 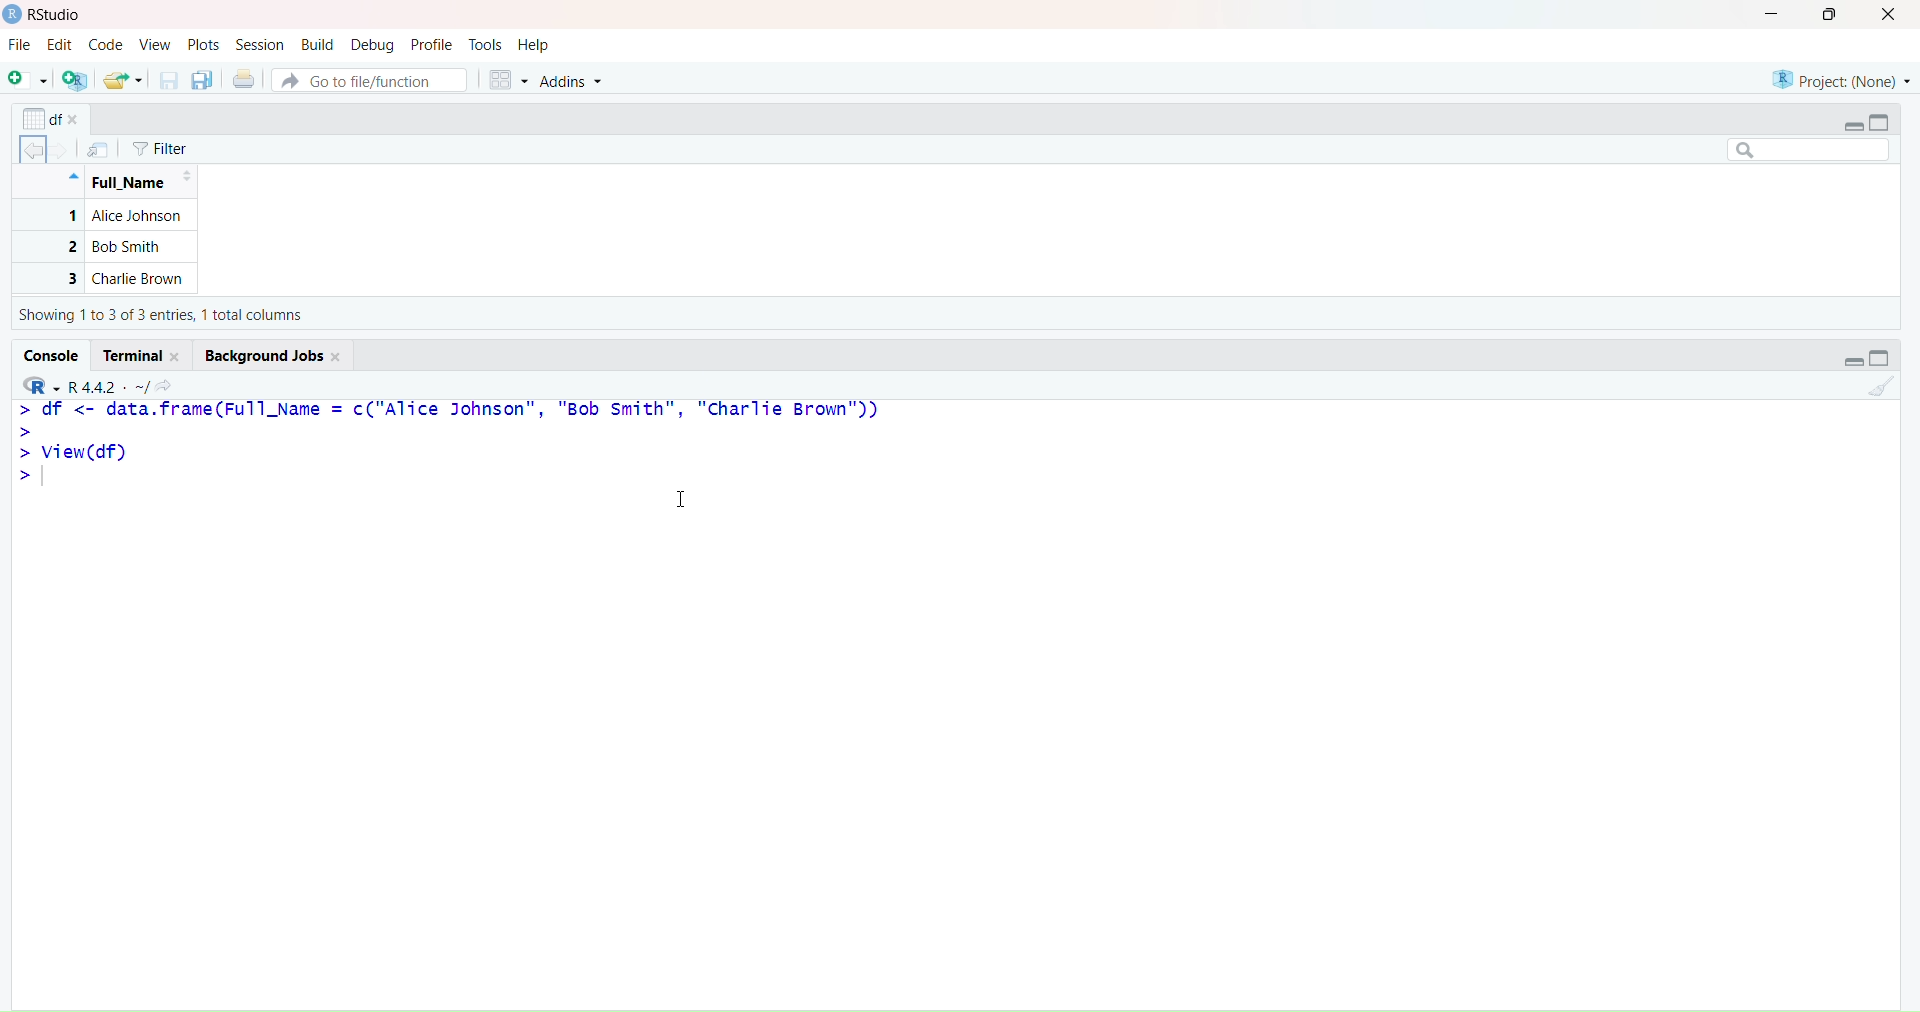 I want to click on Search bar, so click(x=1806, y=151).